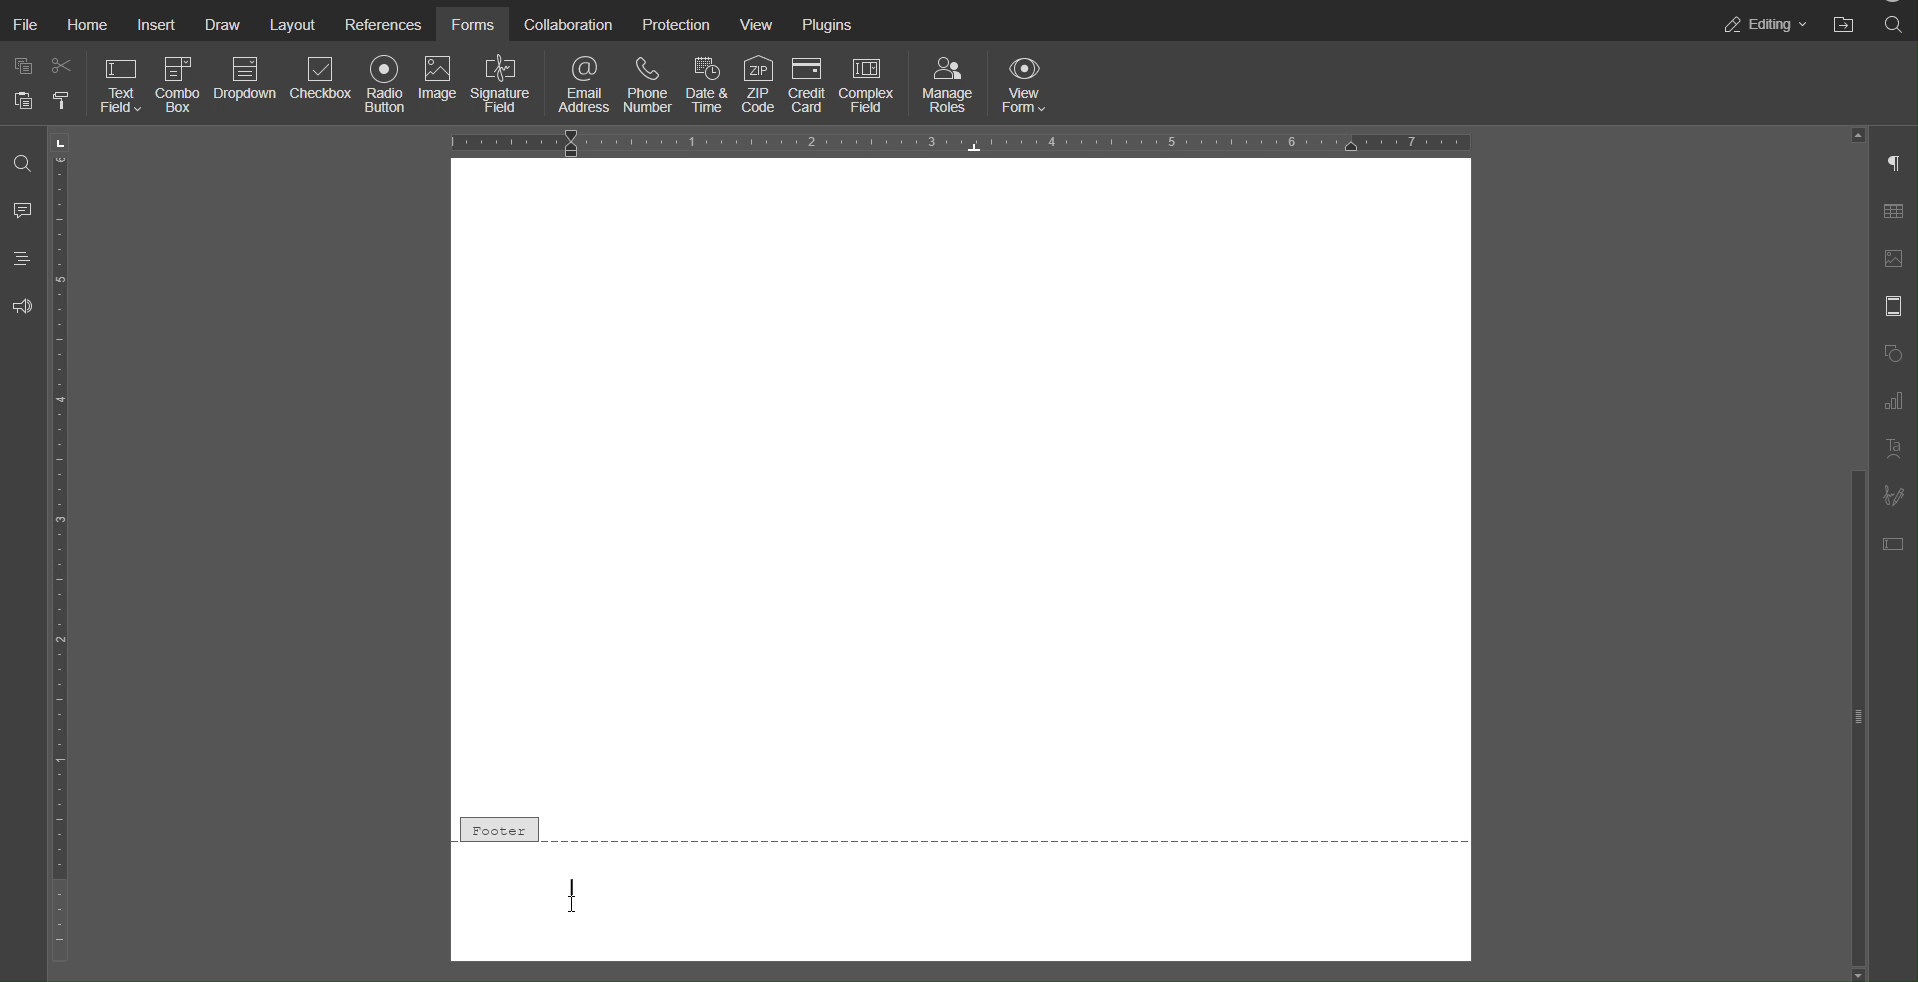 The height and width of the screenshot is (982, 1918). Describe the element at coordinates (385, 86) in the screenshot. I see `Radio Button` at that location.